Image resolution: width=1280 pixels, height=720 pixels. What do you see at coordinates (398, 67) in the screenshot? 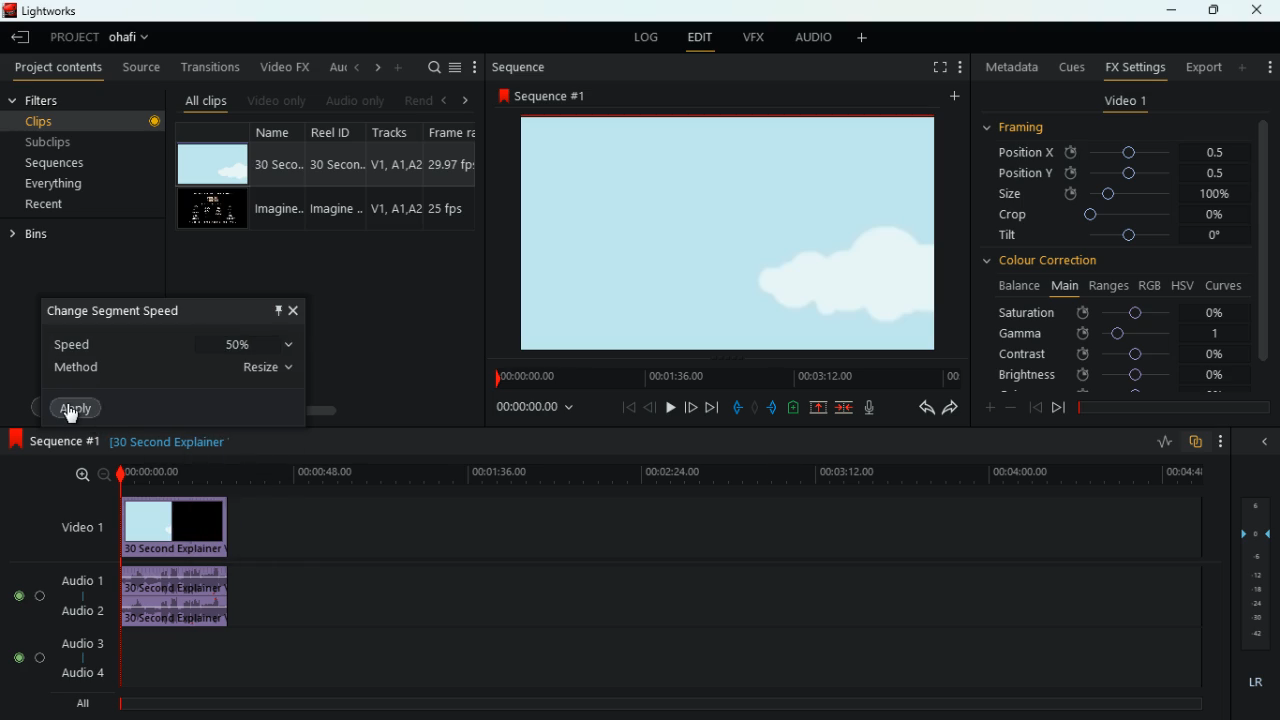
I see `more` at bounding box center [398, 67].